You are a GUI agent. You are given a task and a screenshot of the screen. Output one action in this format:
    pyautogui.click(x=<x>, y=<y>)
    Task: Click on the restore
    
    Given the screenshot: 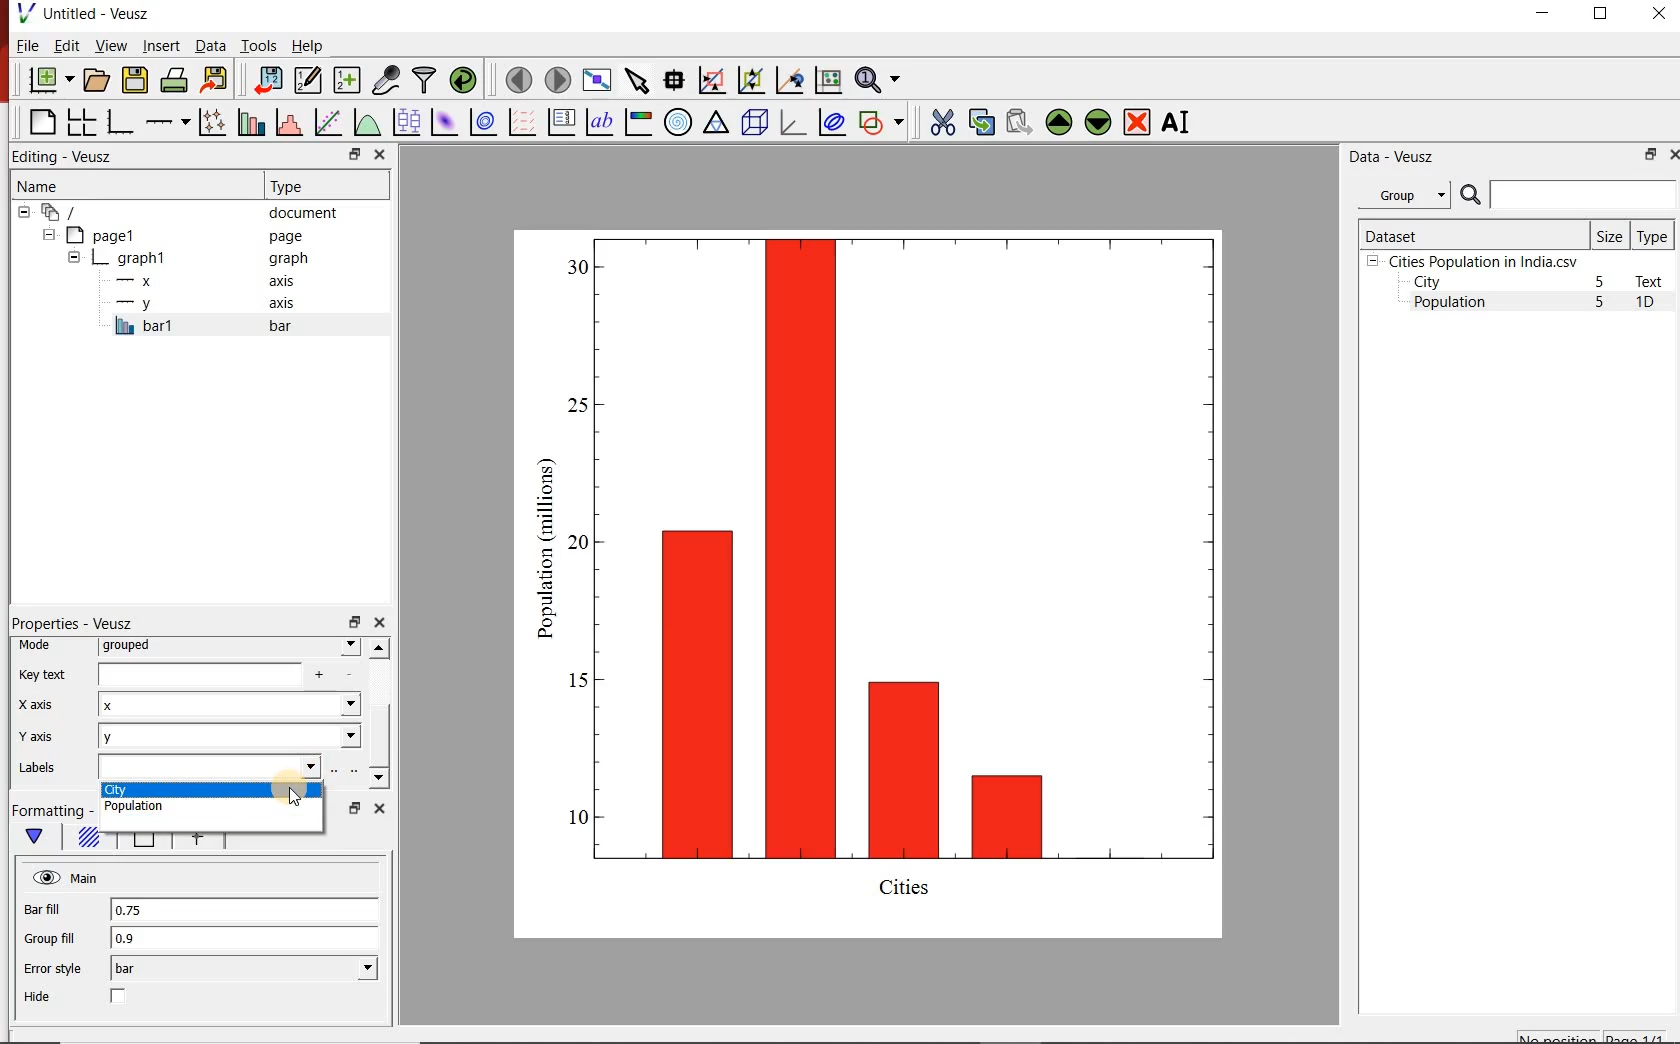 What is the action you would take?
    pyautogui.click(x=353, y=154)
    